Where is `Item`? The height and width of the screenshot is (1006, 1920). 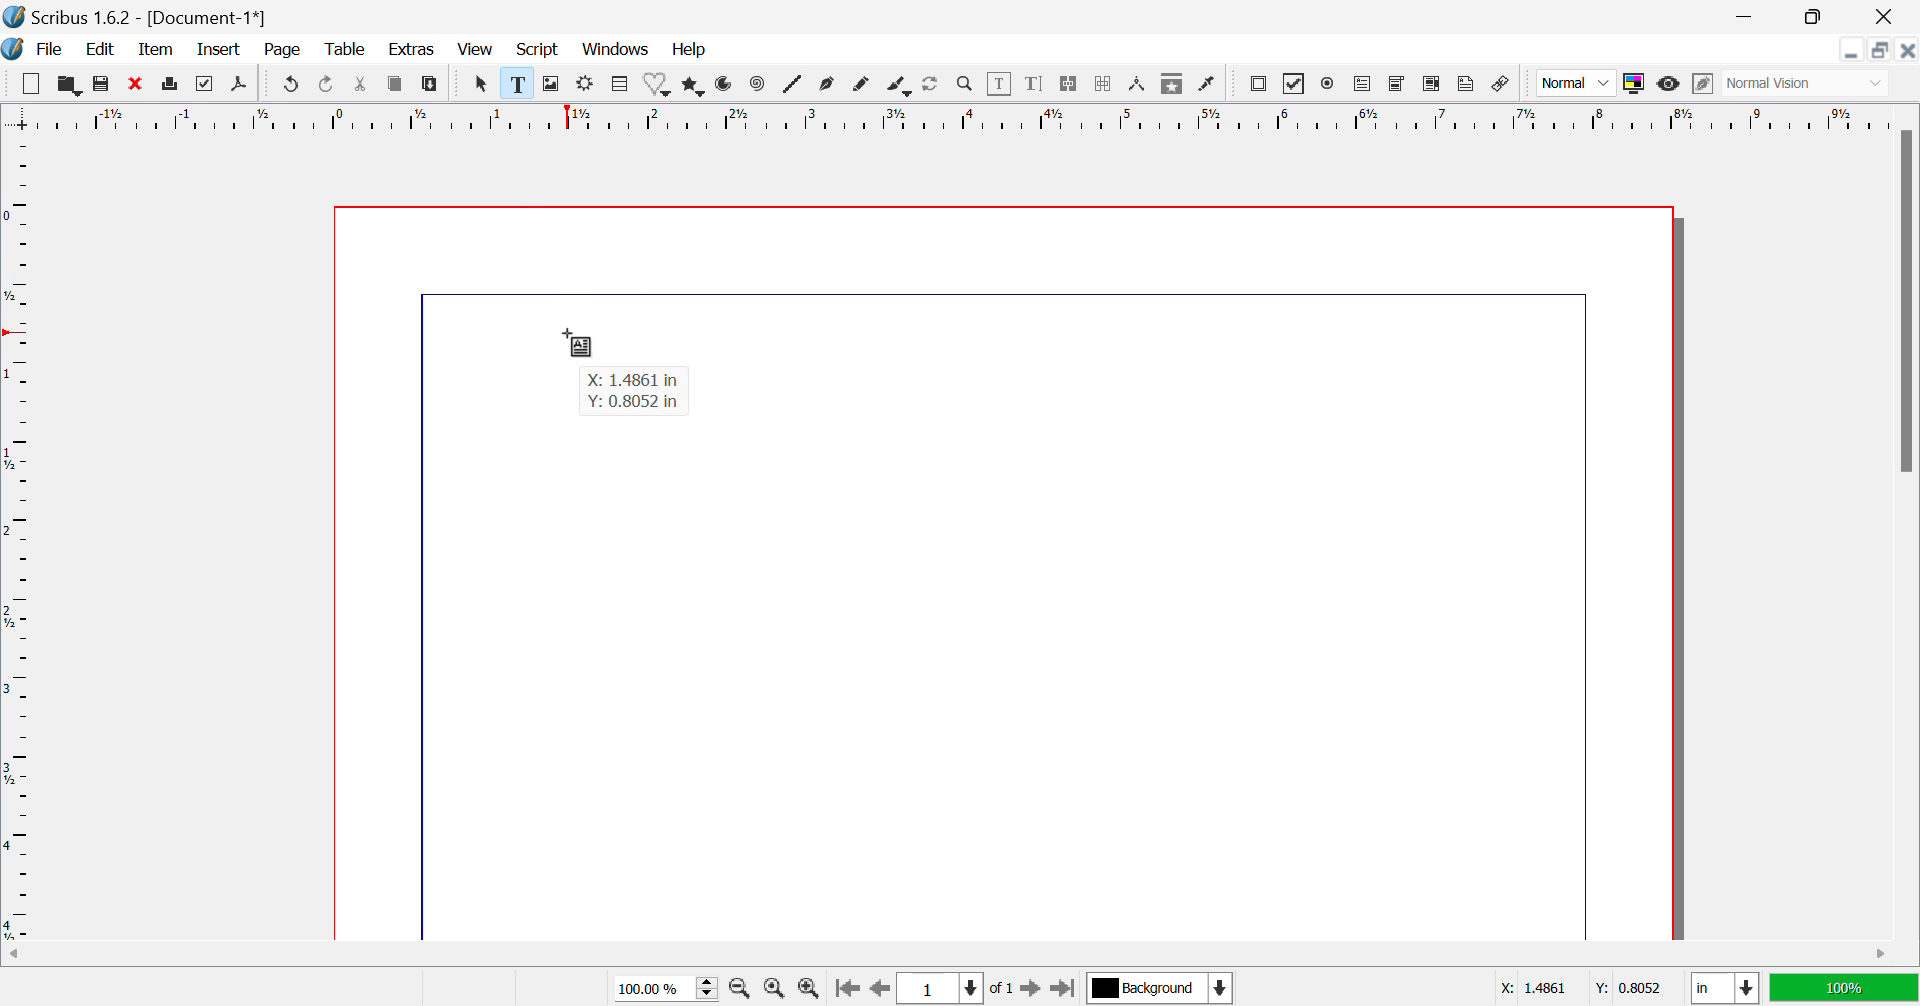 Item is located at coordinates (156, 52).